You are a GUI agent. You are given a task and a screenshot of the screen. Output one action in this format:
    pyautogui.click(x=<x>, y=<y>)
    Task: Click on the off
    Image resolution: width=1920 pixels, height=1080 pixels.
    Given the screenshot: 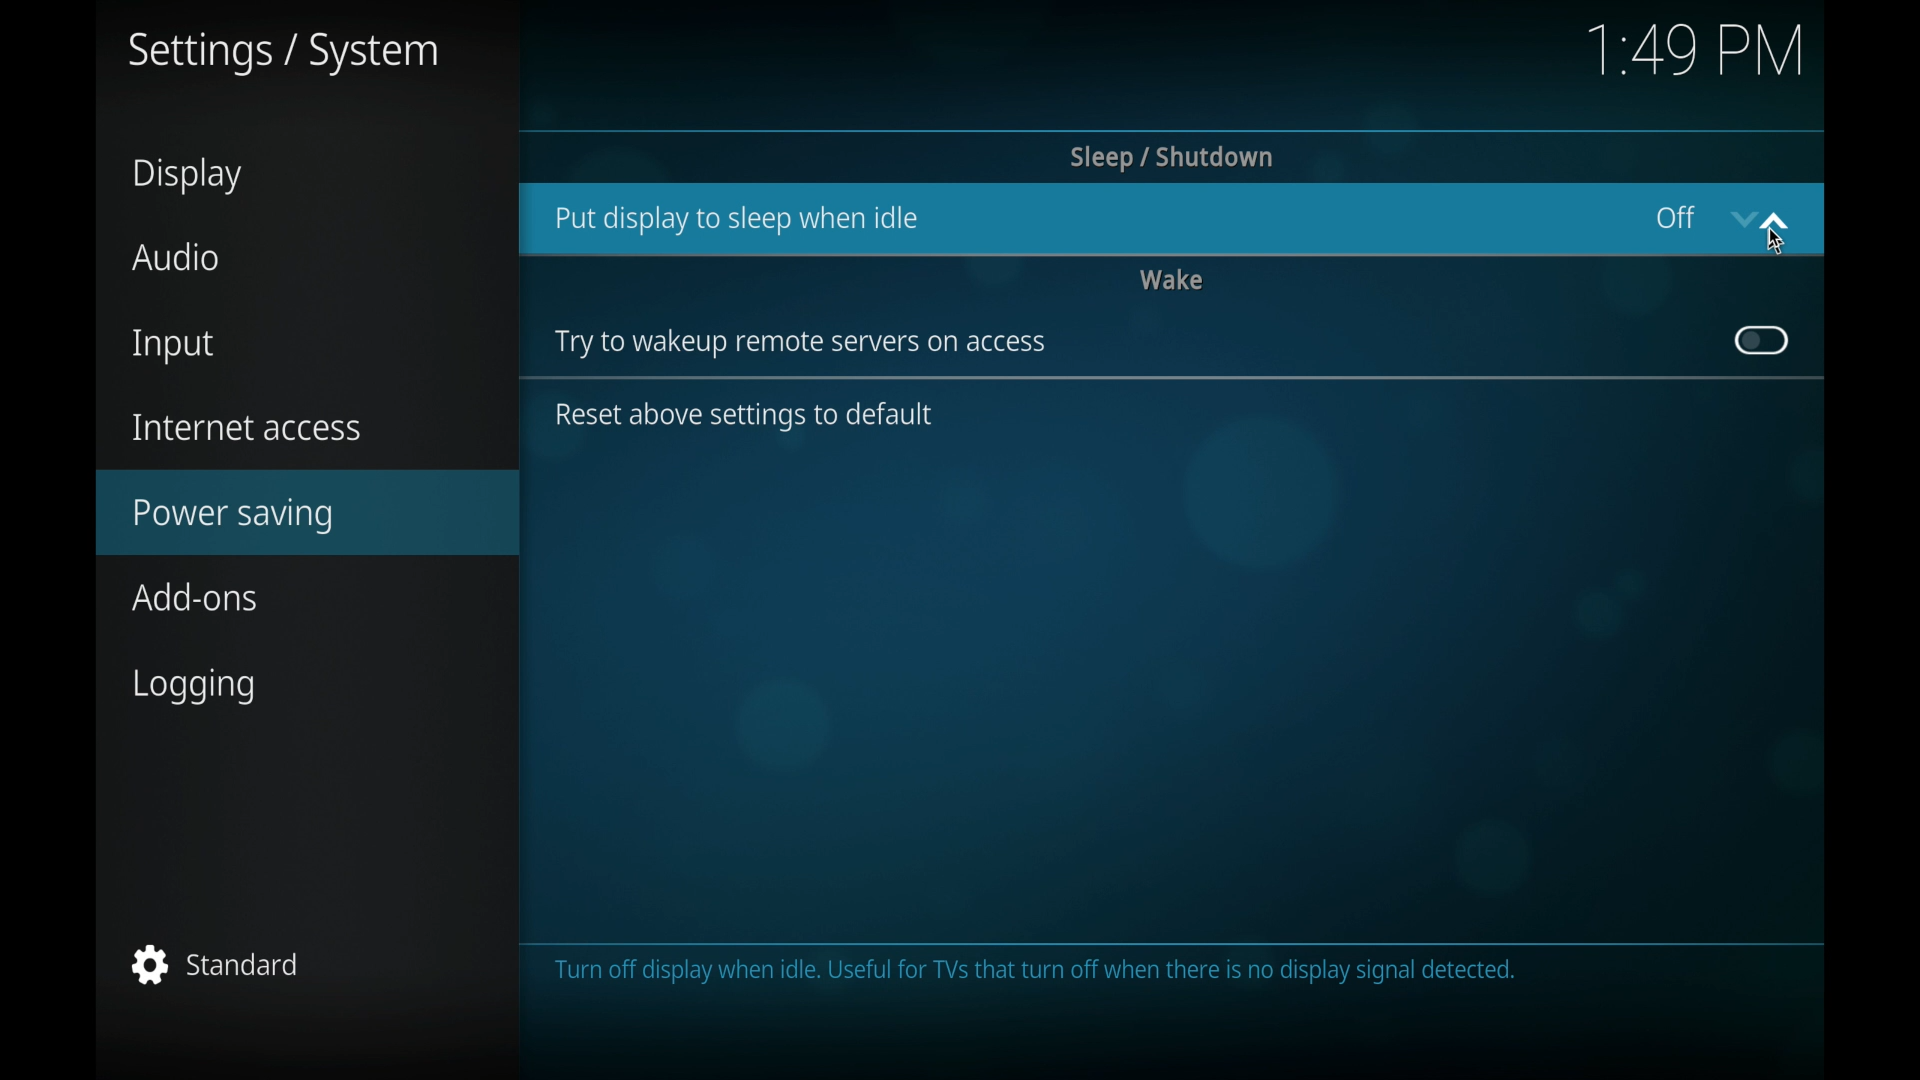 What is the action you would take?
    pyautogui.click(x=1673, y=216)
    